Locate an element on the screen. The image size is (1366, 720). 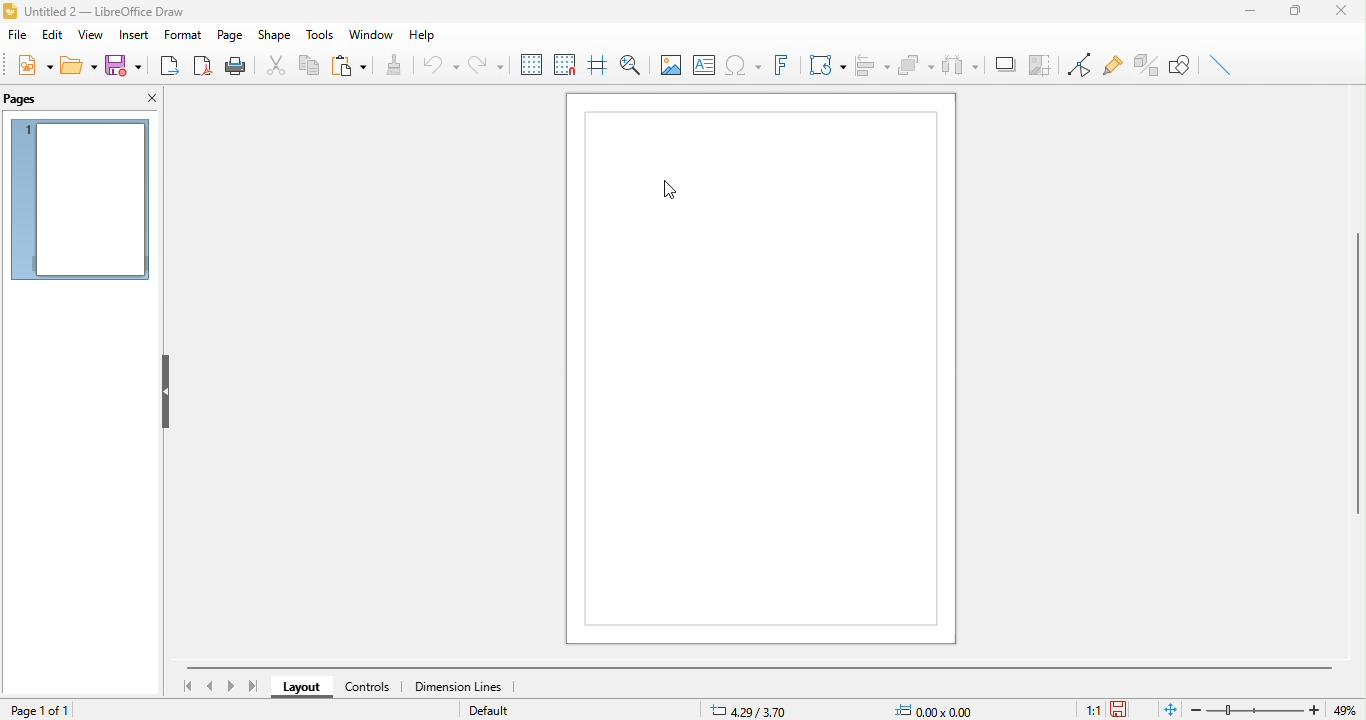
tools is located at coordinates (320, 35).